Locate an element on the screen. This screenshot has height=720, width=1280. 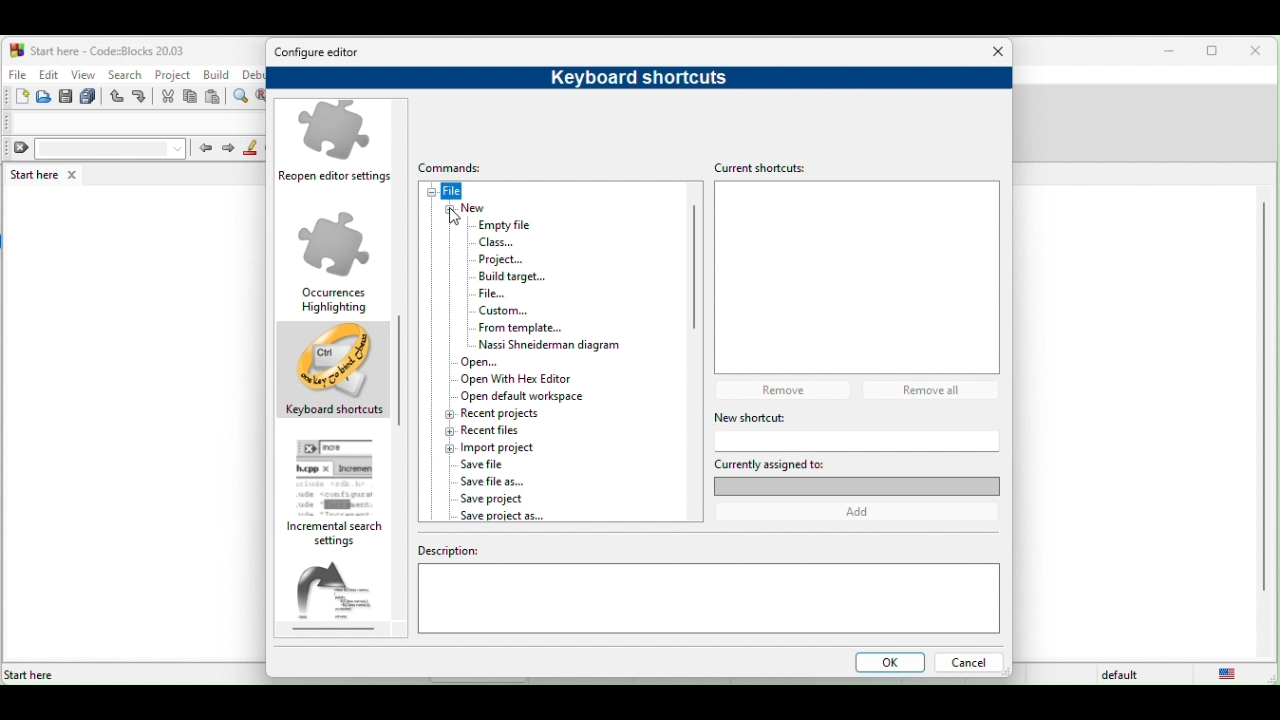
save is located at coordinates (66, 97).